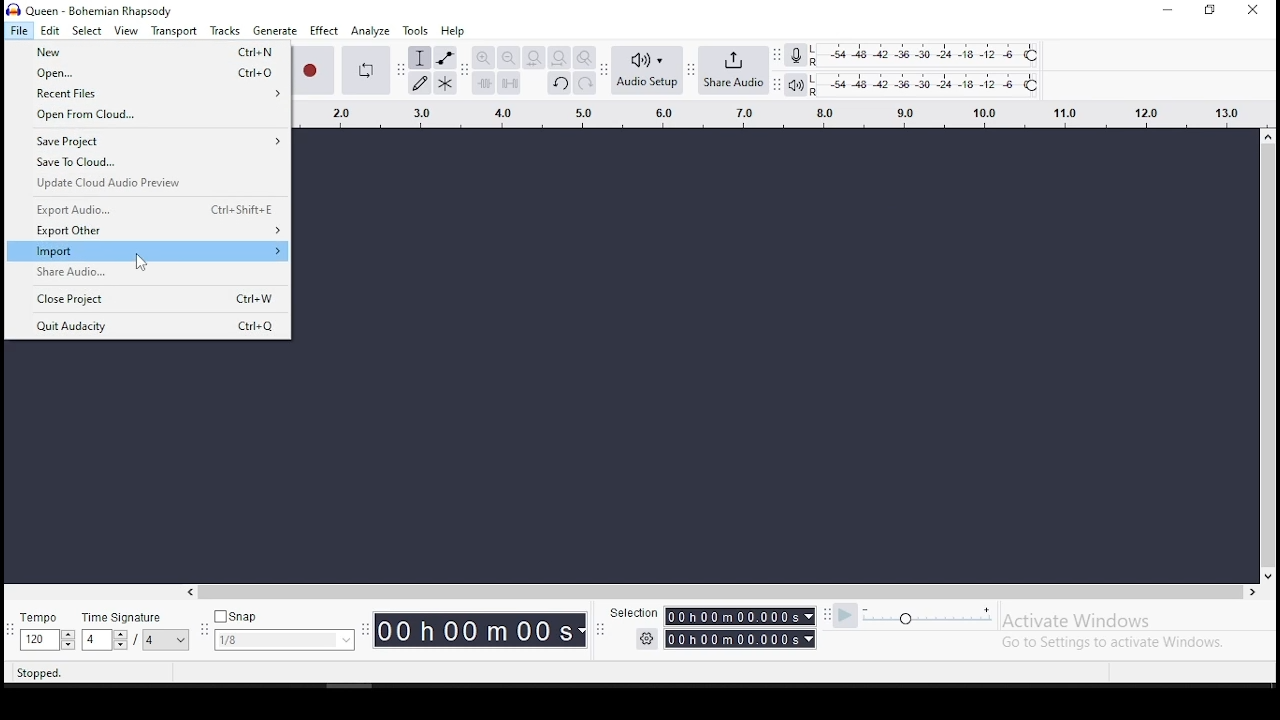  What do you see at coordinates (1212, 9) in the screenshot?
I see `restore` at bounding box center [1212, 9].